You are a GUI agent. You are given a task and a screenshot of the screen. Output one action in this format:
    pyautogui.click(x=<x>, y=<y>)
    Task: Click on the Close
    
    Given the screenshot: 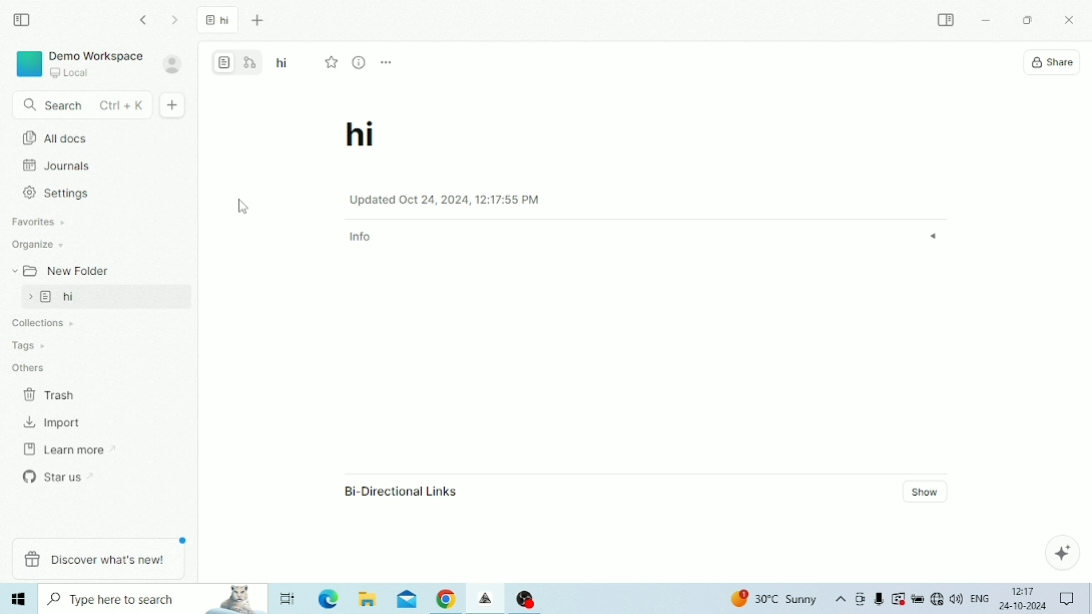 What is the action you would take?
    pyautogui.click(x=1072, y=21)
    